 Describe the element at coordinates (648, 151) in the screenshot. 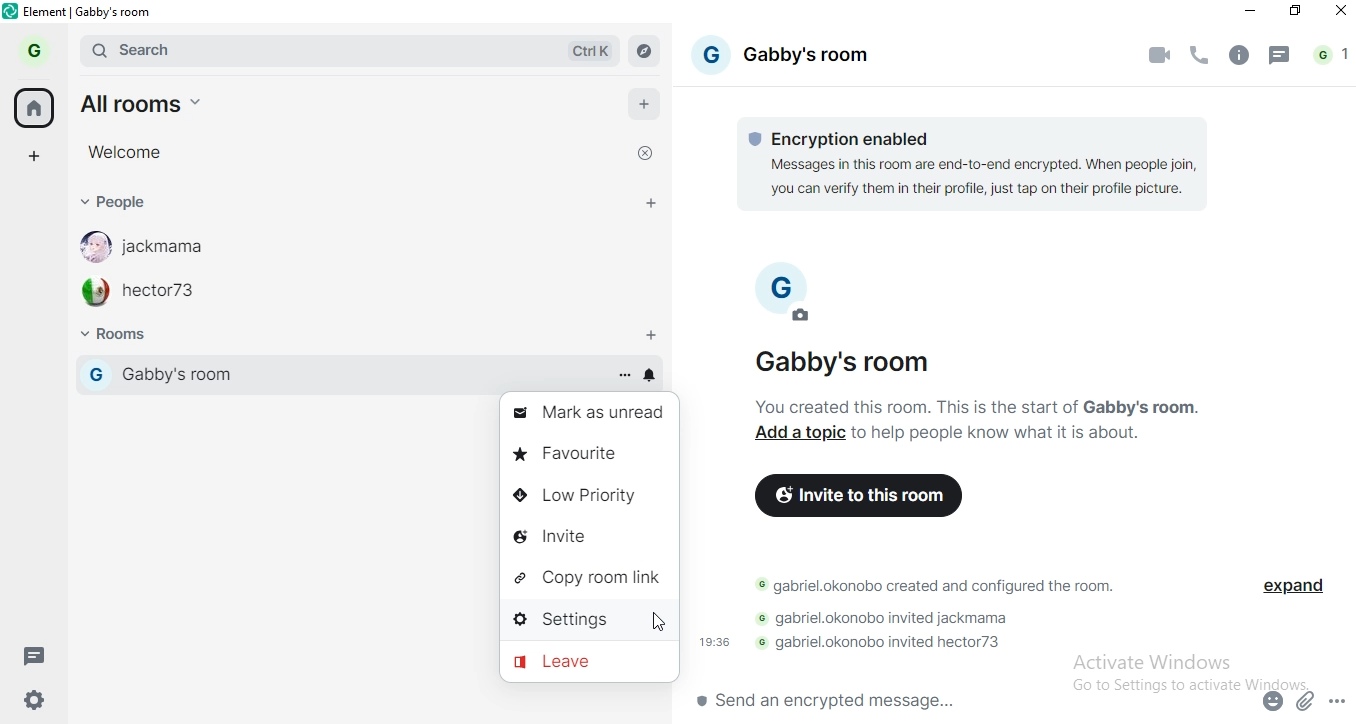

I see `close` at that location.